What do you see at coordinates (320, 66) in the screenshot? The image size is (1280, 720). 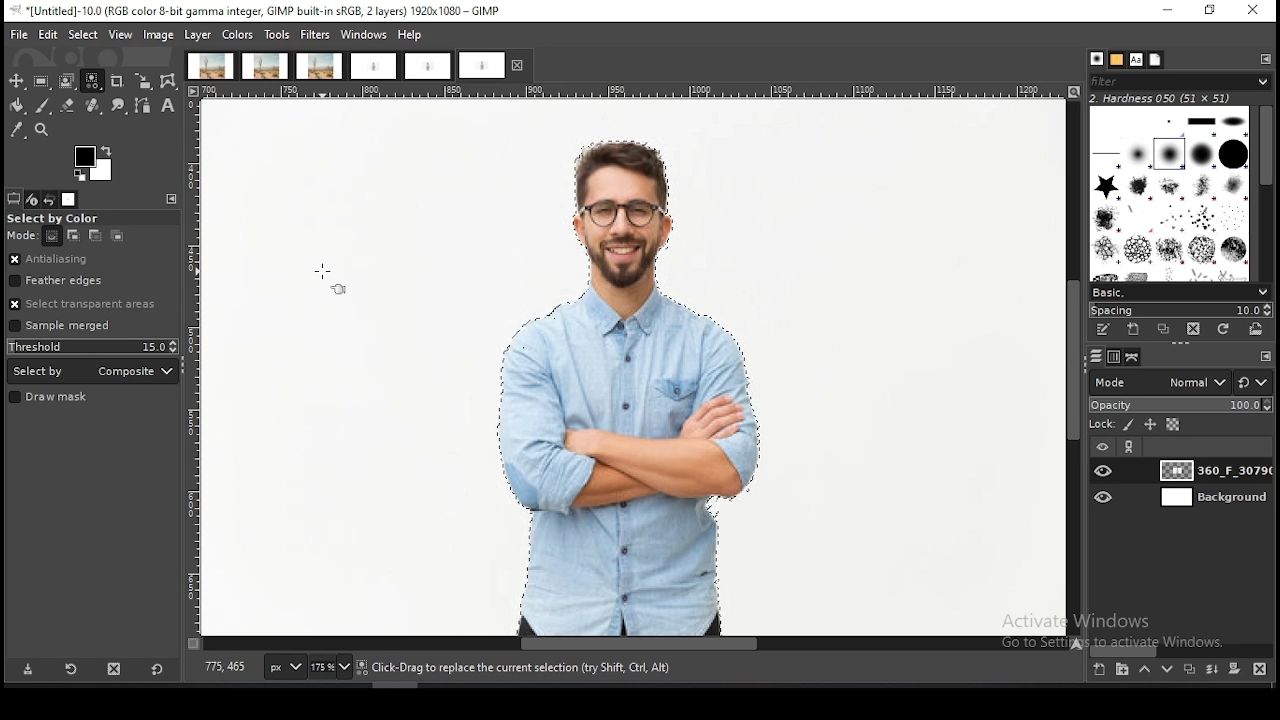 I see `project tab` at bounding box center [320, 66].